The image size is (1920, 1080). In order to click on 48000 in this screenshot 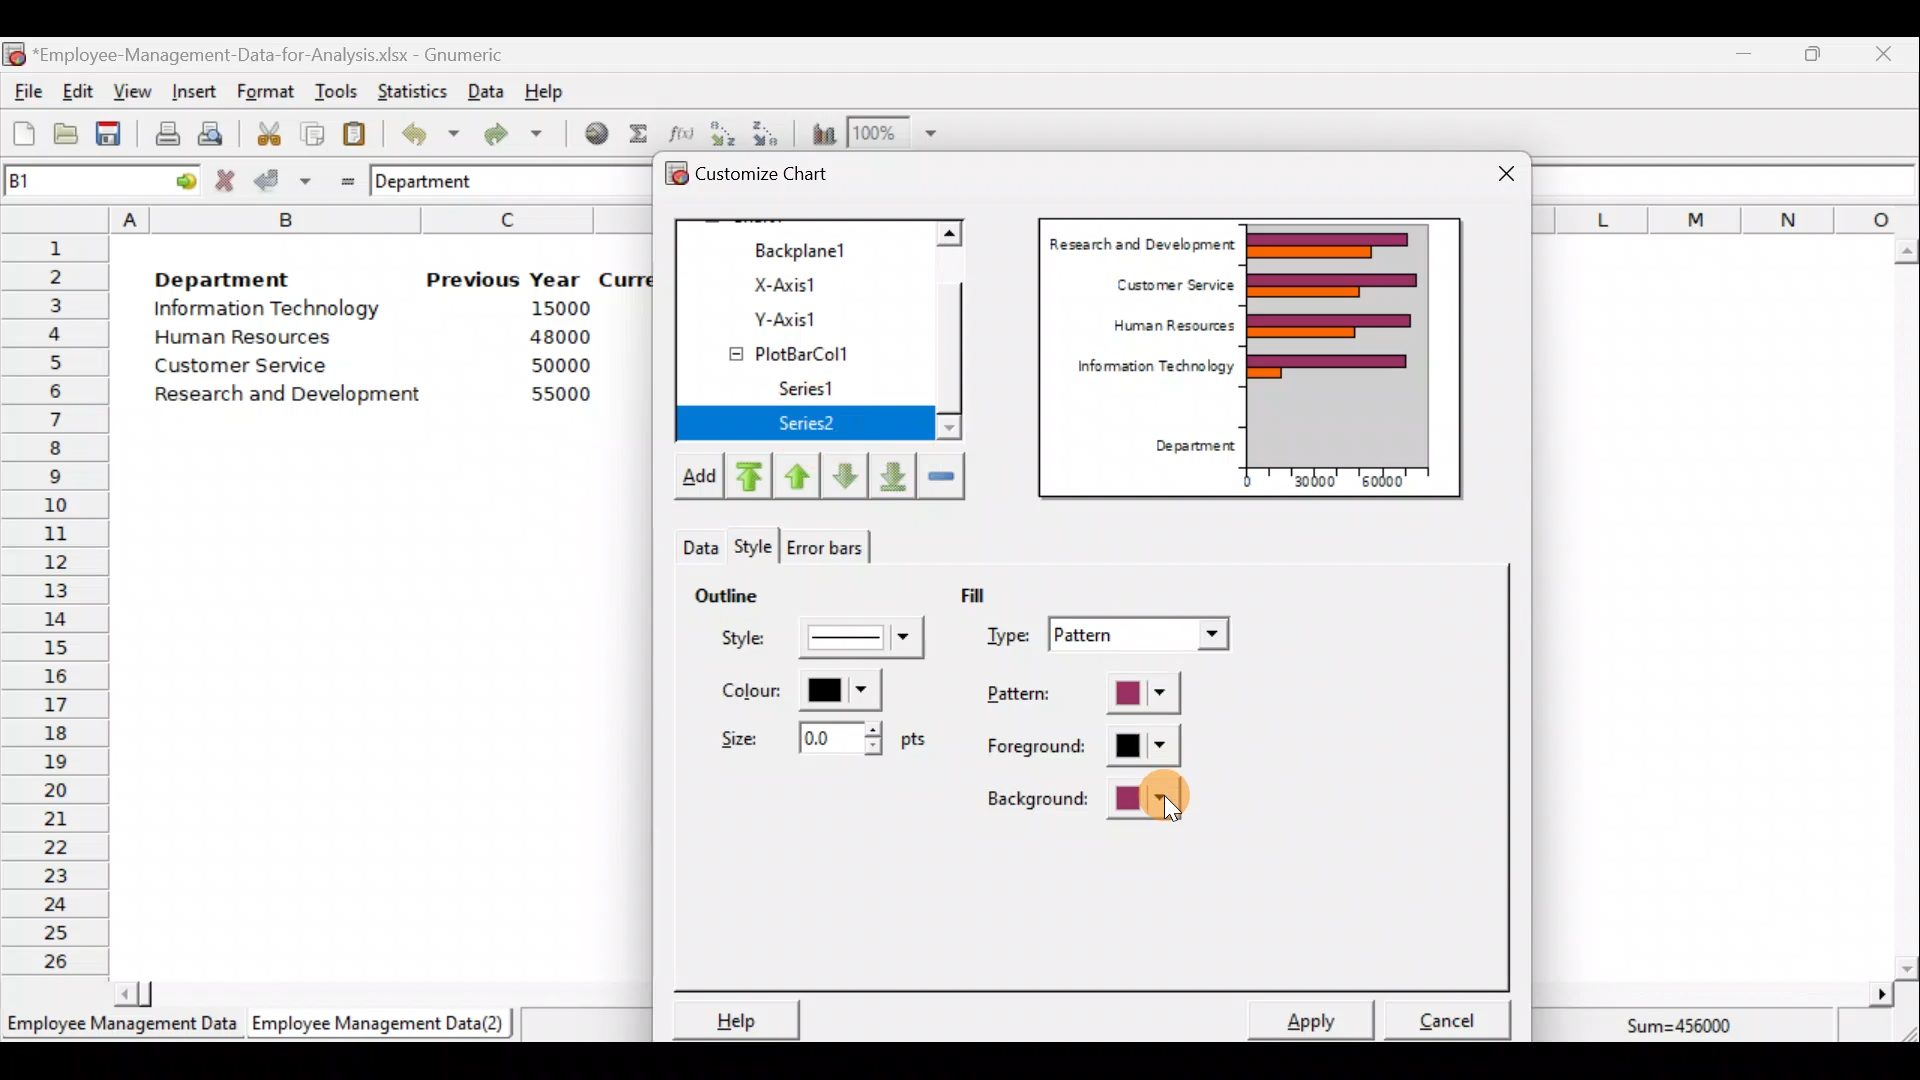, I will do `click(559, 337)`.